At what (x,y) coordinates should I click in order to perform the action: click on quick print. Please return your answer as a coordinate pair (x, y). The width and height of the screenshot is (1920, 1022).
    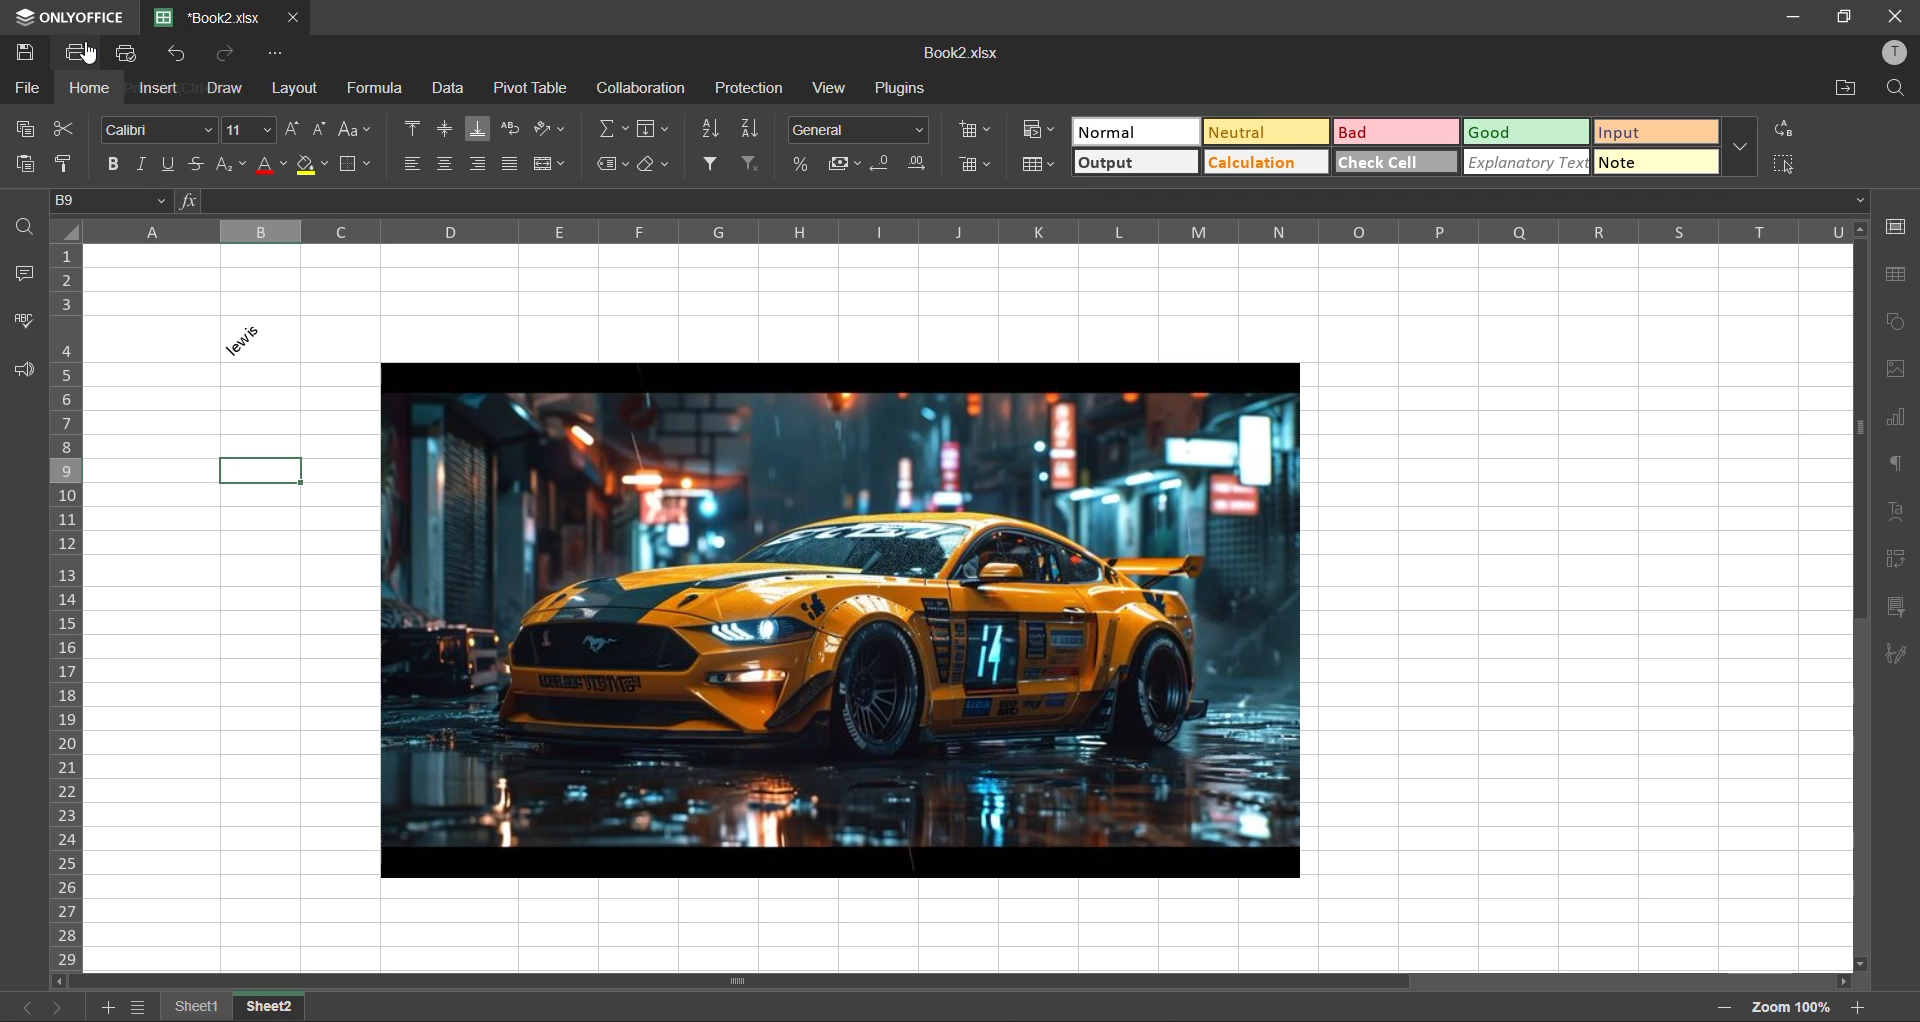
    Looking at the image, I should click on (129, 56).